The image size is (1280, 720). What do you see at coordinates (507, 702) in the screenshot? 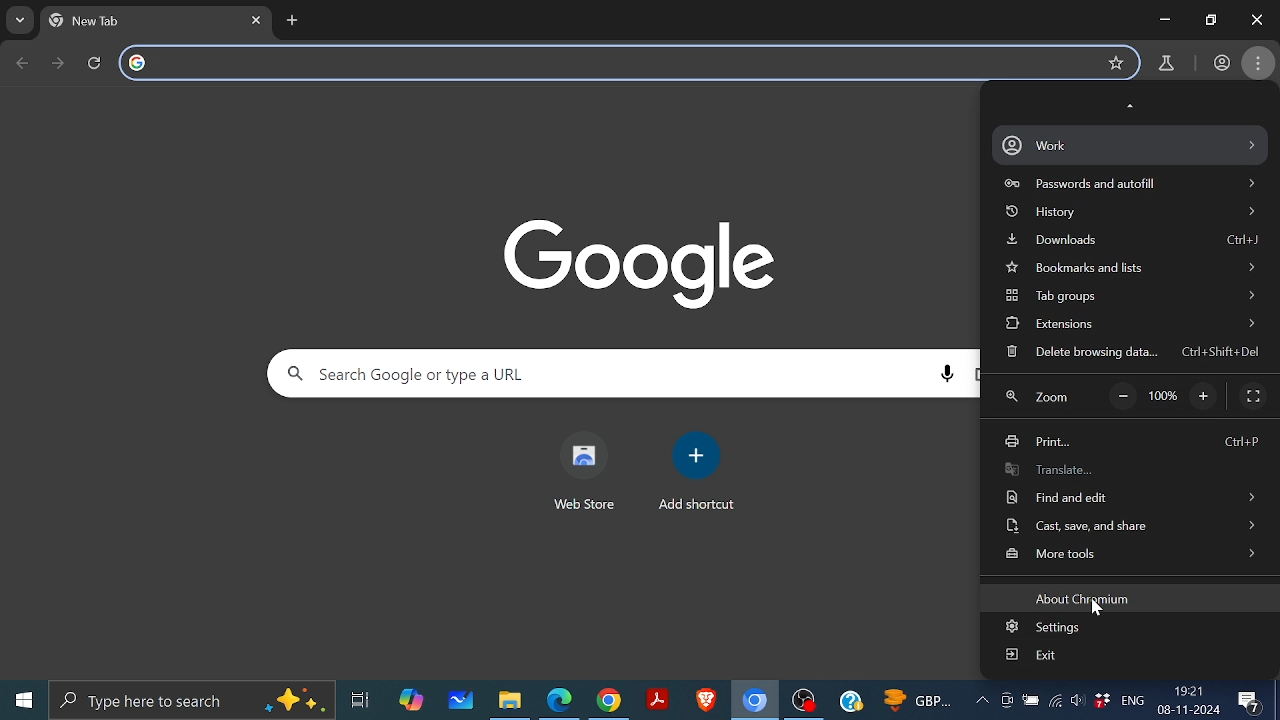
I see `Files` at bounding box center [507, 702].